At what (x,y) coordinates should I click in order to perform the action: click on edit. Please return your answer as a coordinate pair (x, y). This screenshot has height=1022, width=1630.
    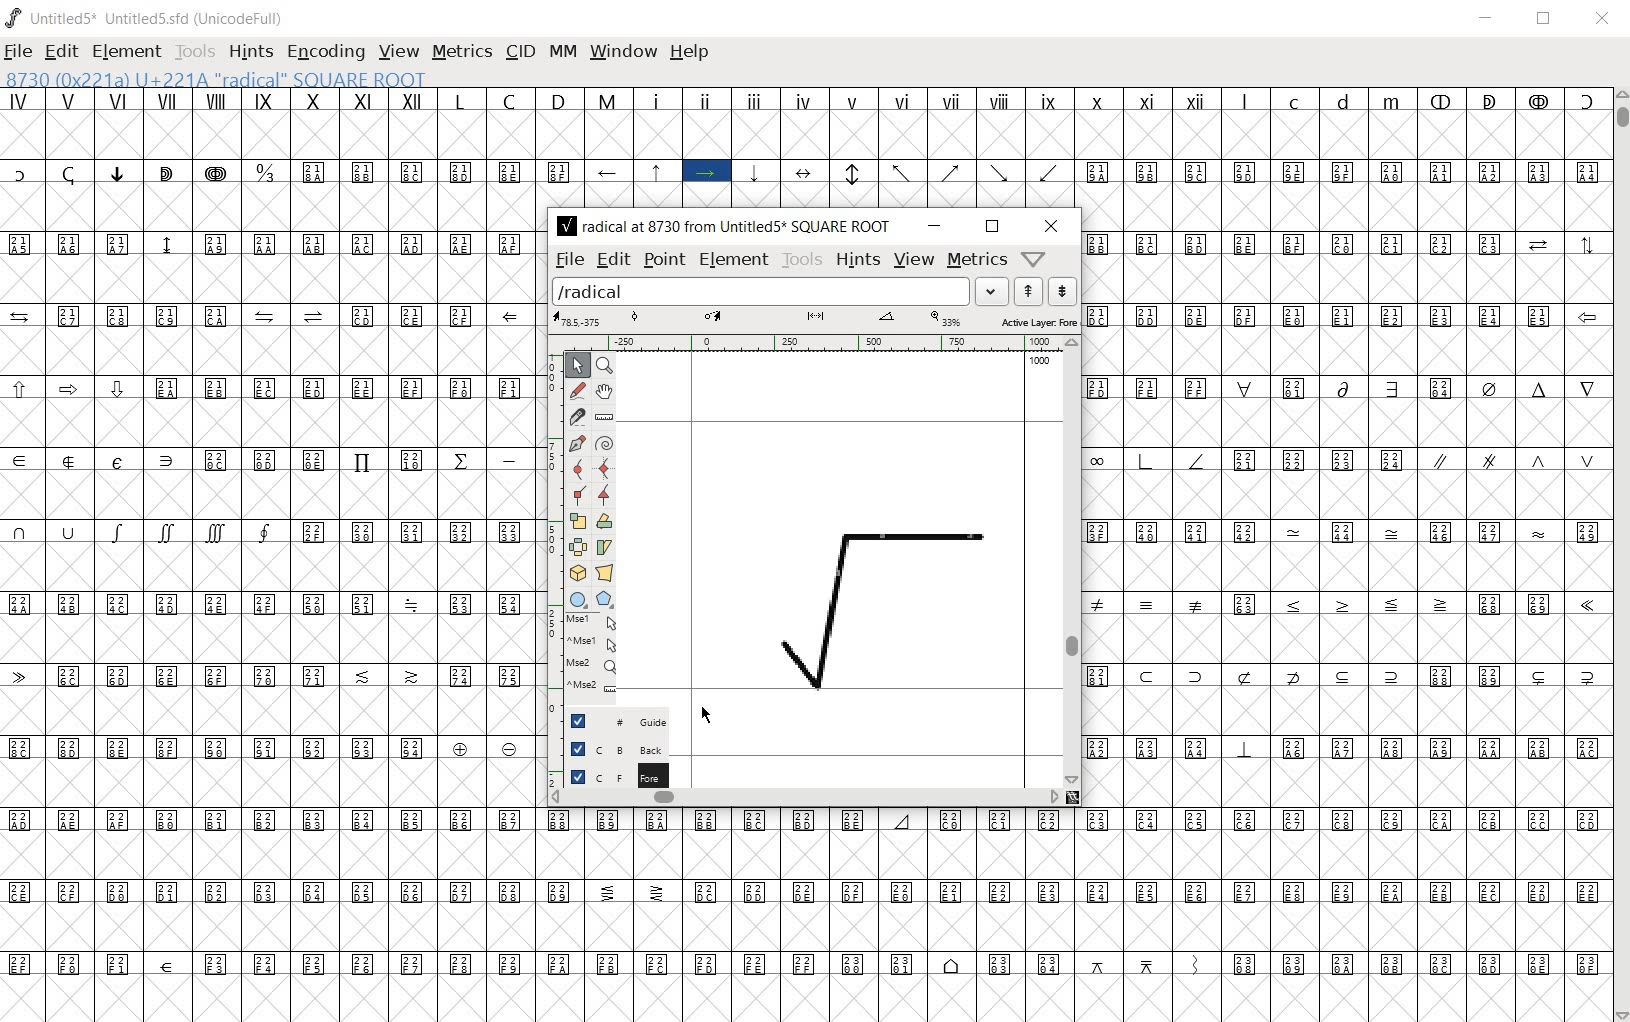
    Looking at the image, I should click on (612, 260).